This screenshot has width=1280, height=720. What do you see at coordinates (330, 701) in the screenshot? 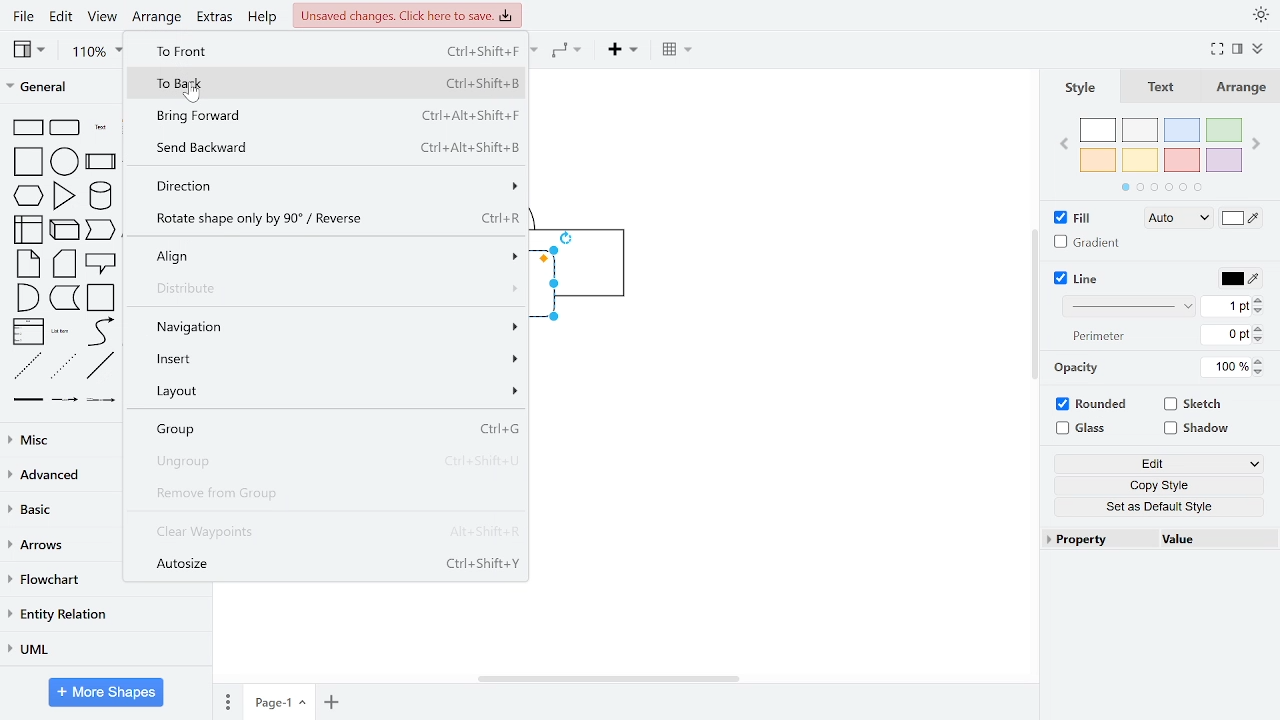
I see `add page` at bounding box center [330, 701].